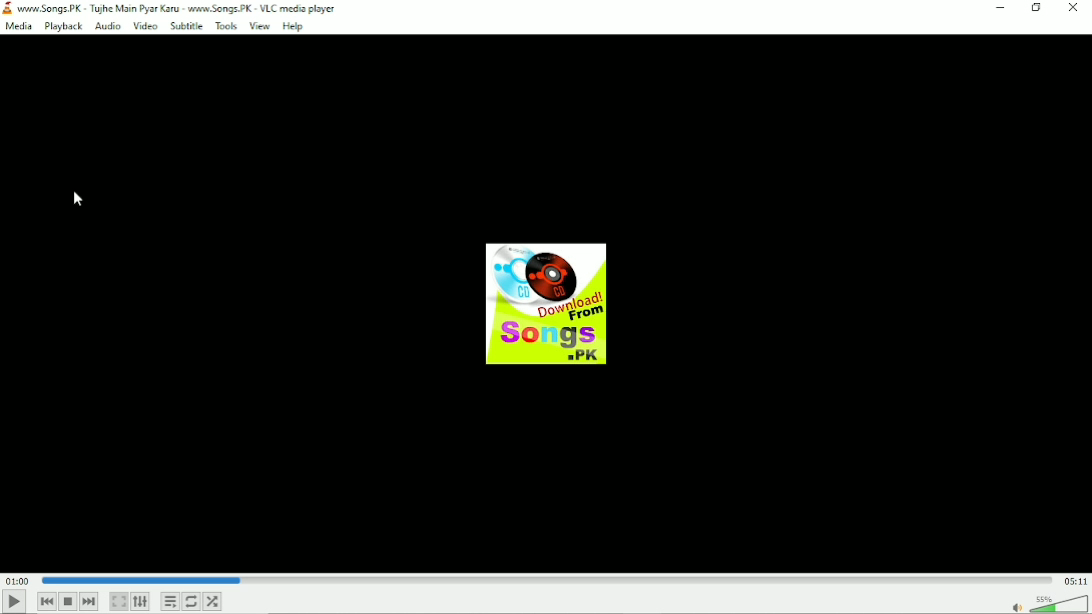 The height and width of the screenshot is (614, 1092). I want to click on Elapsed time, so click(18, 581).